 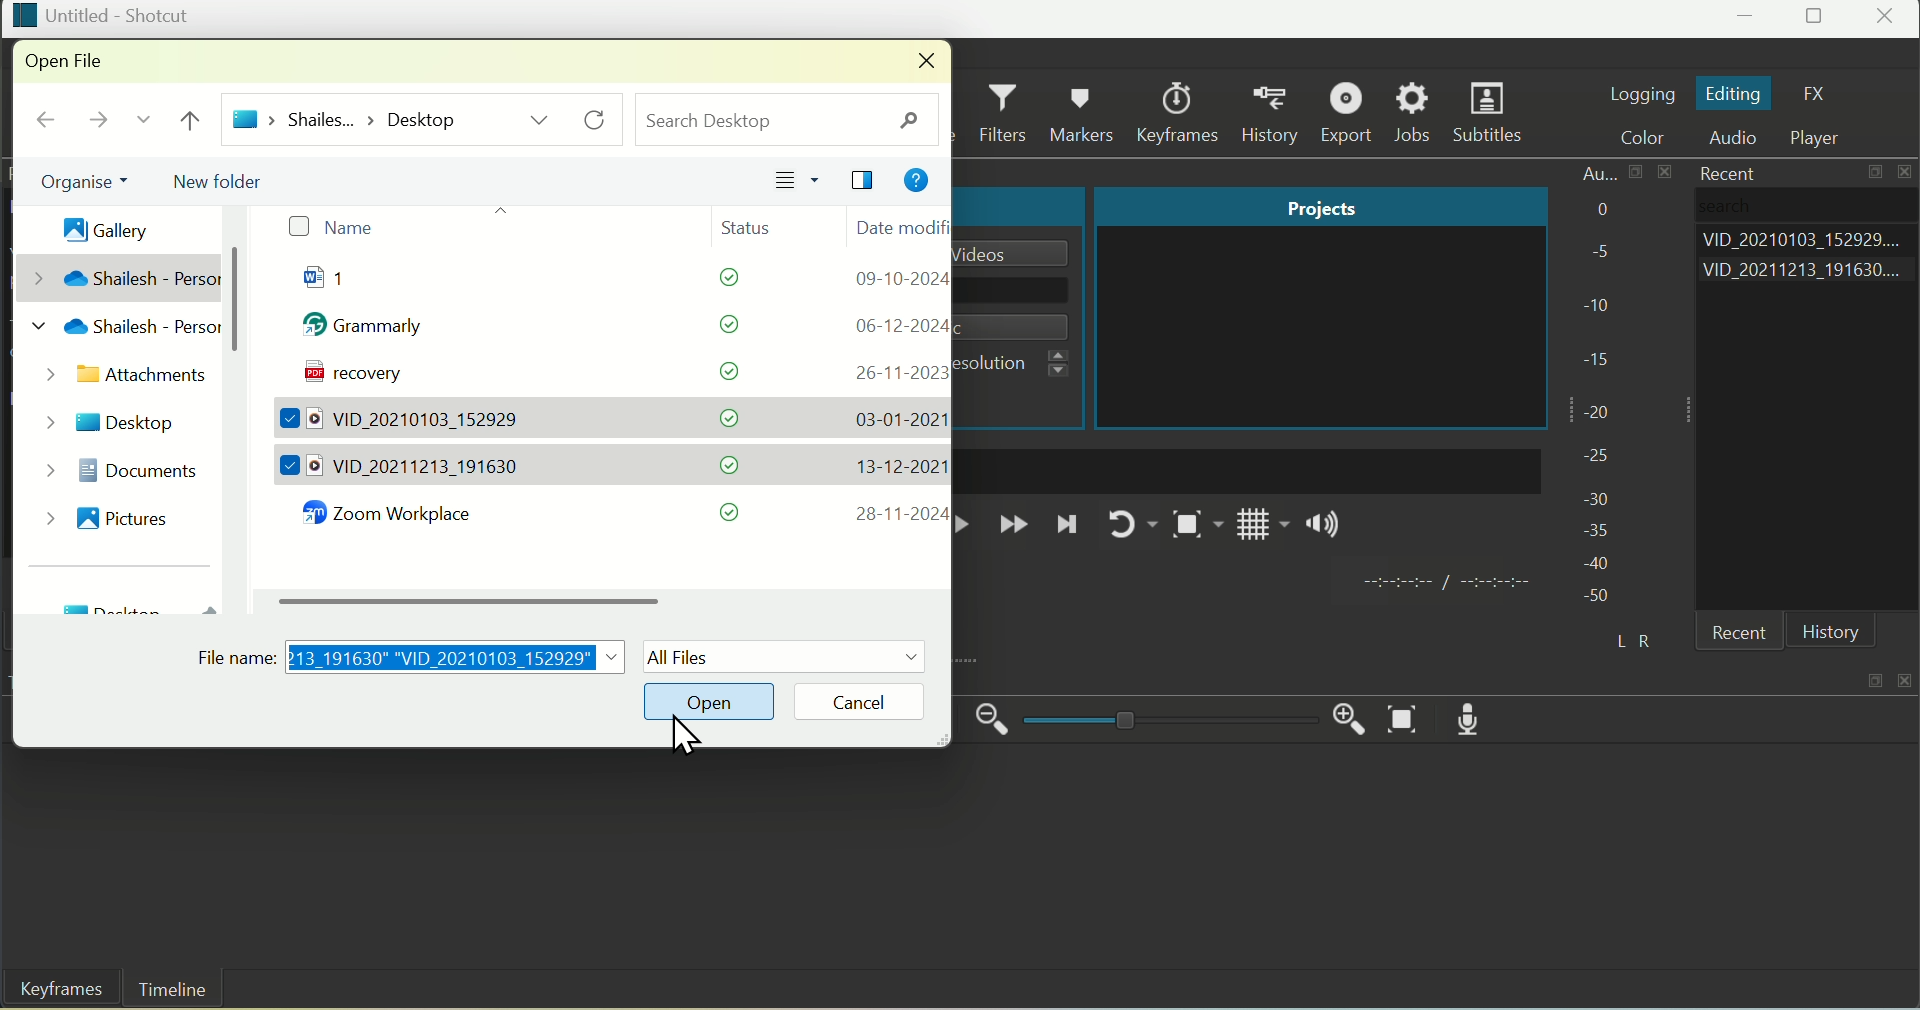 What do you see at coordinates (1908, 173) in the screenshot?
I see `close` at bounding box center [1908, 173].